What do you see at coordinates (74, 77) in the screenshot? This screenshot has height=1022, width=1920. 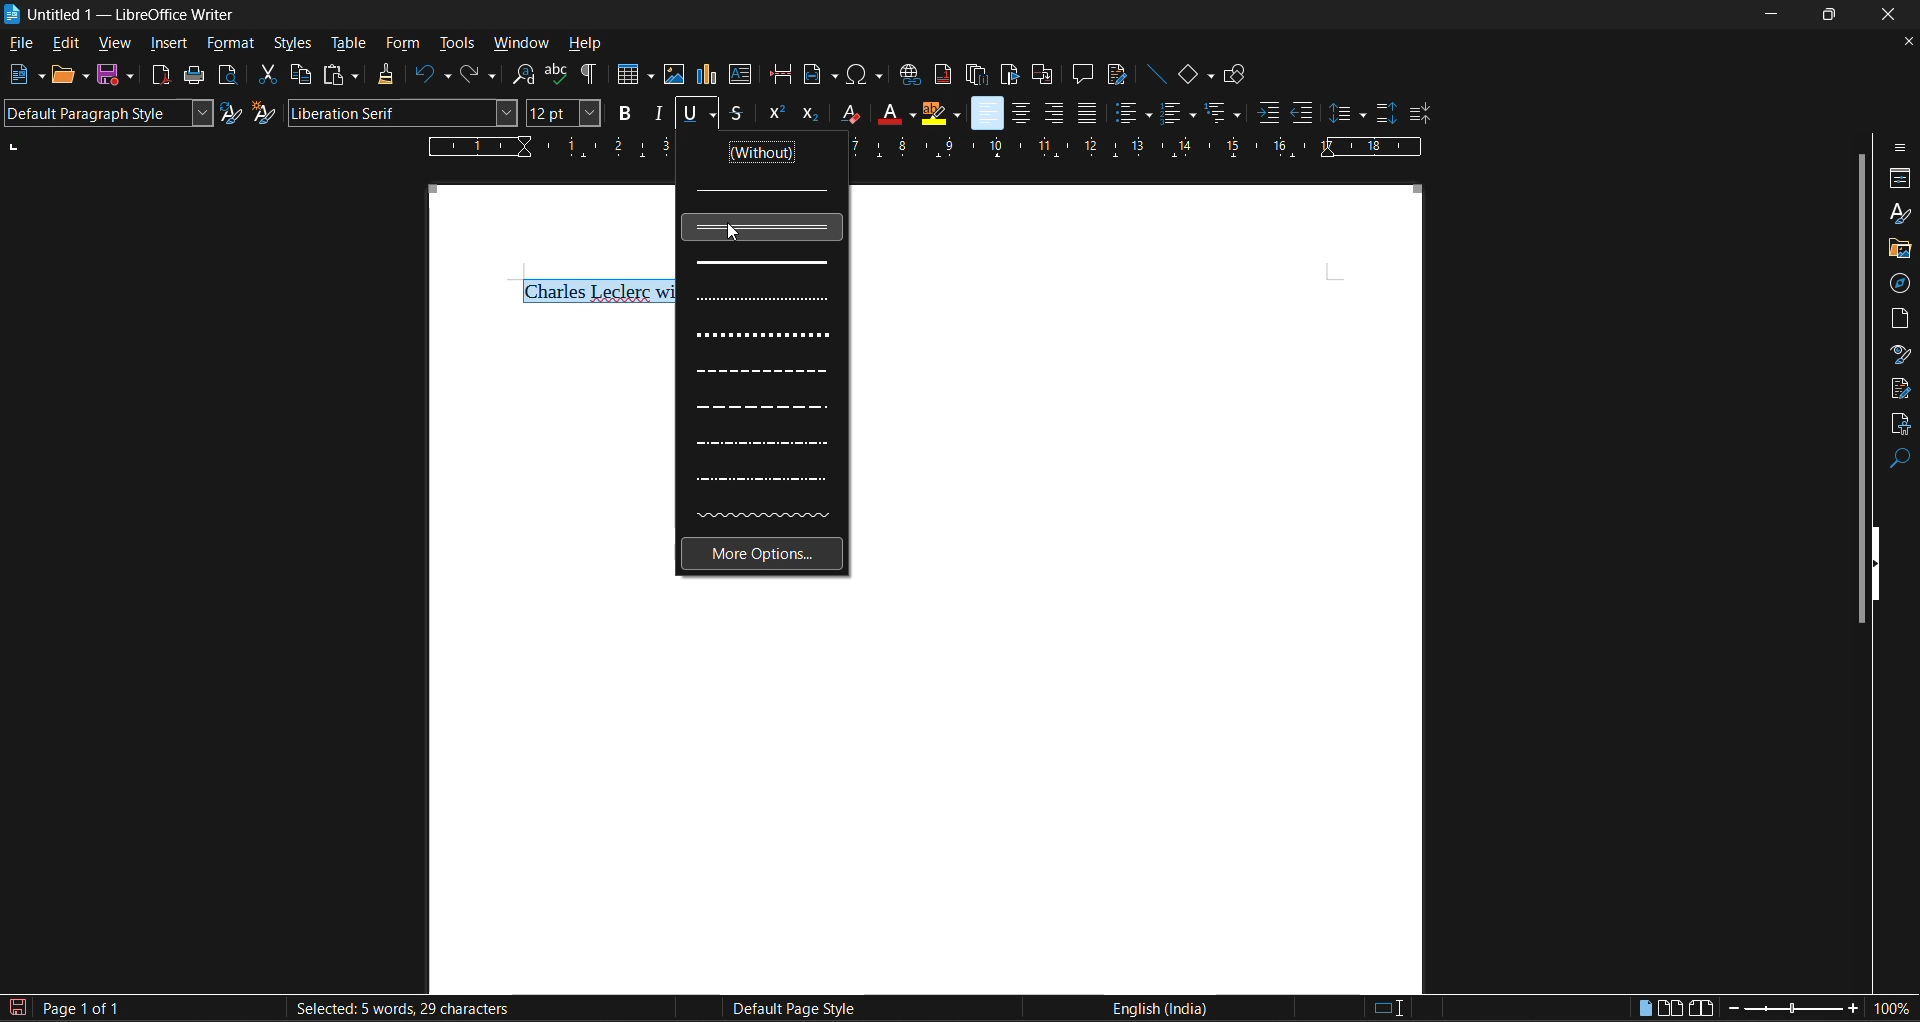 I see `open` at bounding box center [74, 77].